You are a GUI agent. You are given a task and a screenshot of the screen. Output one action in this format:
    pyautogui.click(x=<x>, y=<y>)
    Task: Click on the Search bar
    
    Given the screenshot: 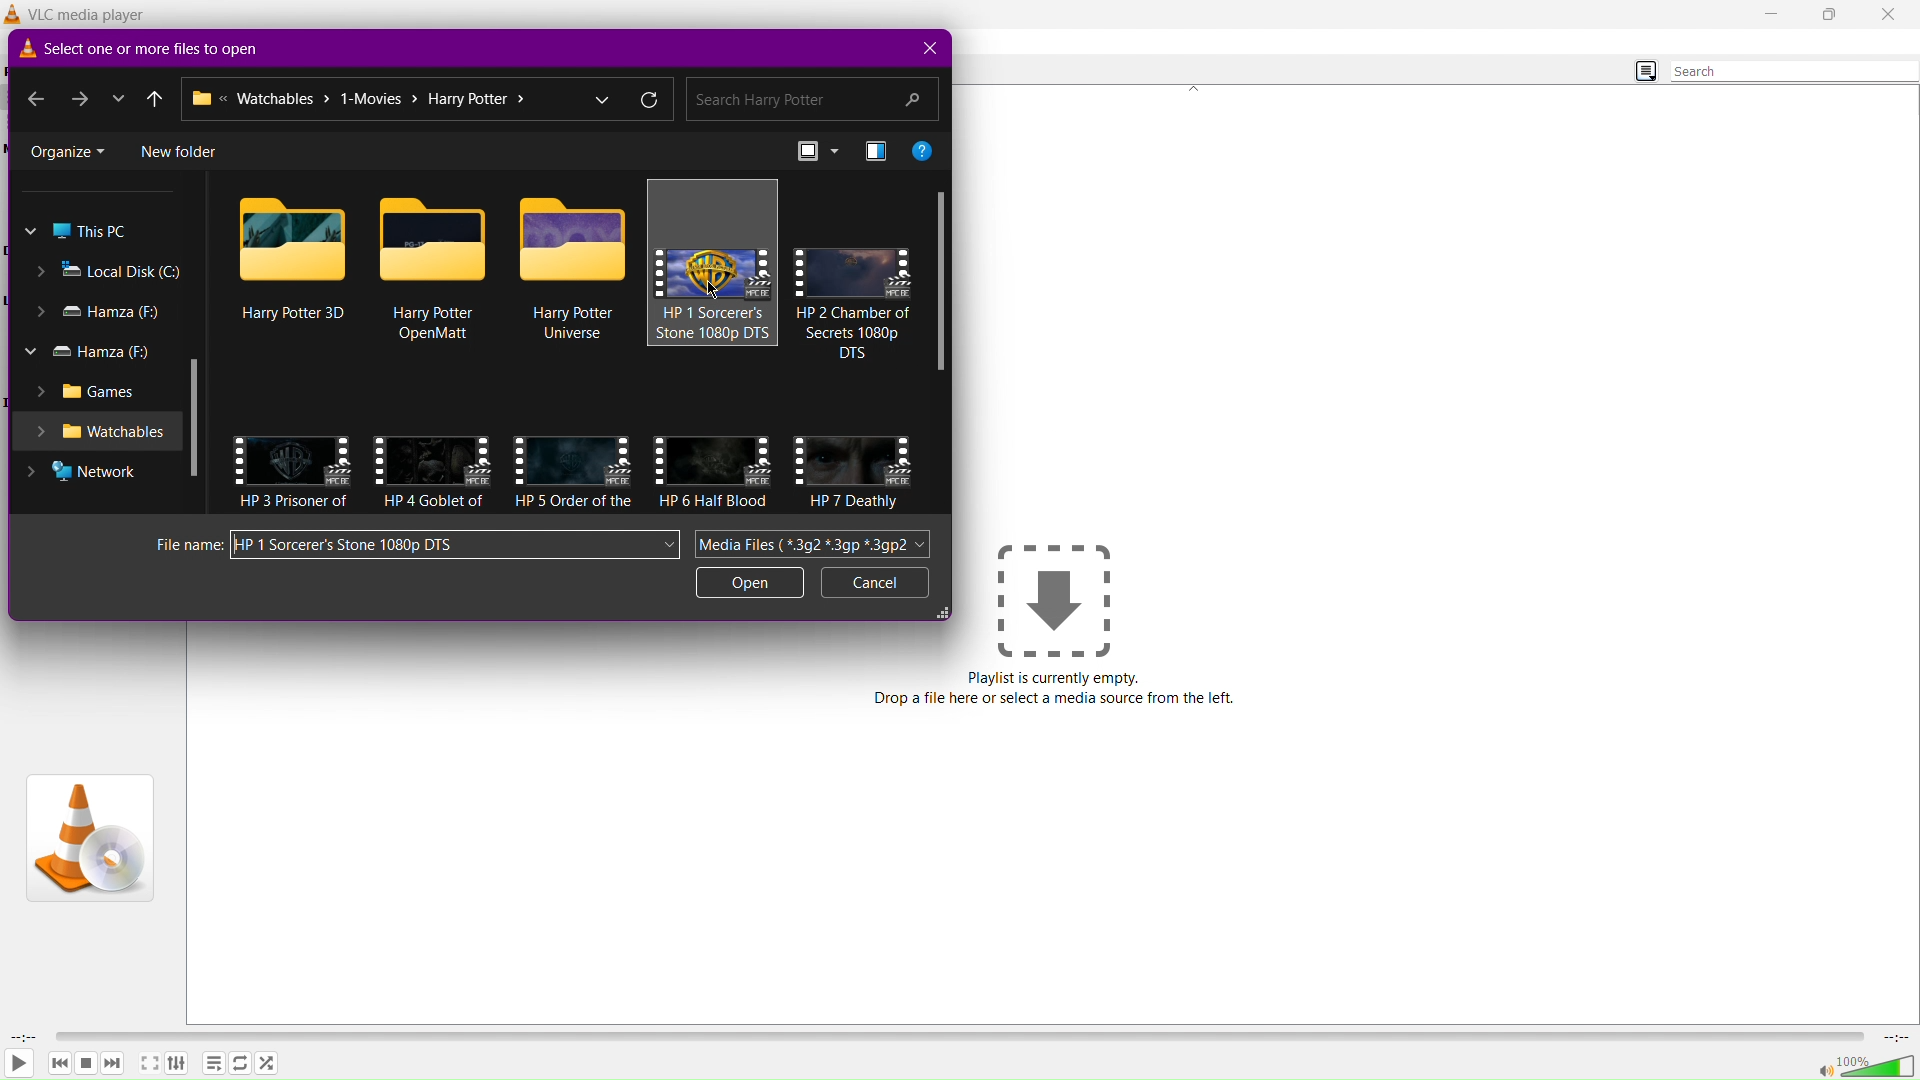 What is the action you would take?
    pyautogui.click(x=1794, y=71)
    